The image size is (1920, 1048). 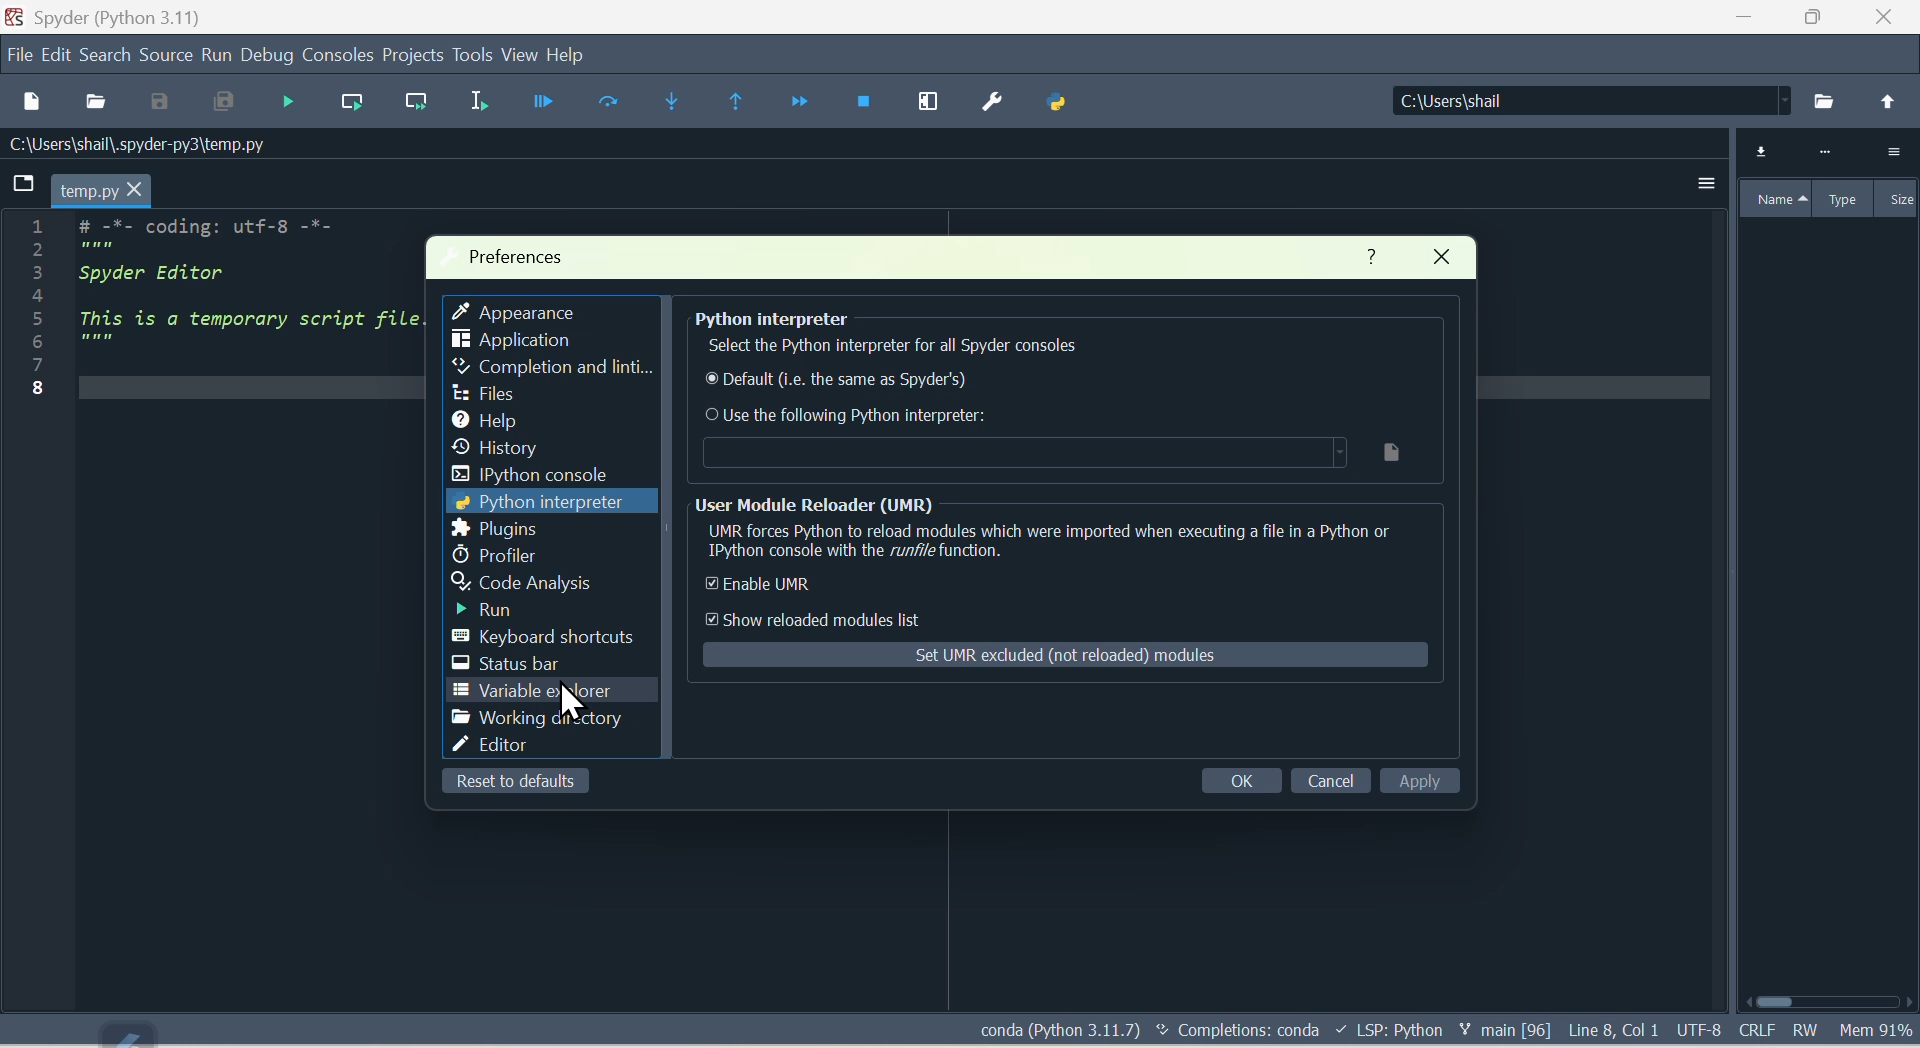 I want to click on More options, so click(x=1692, y=189).